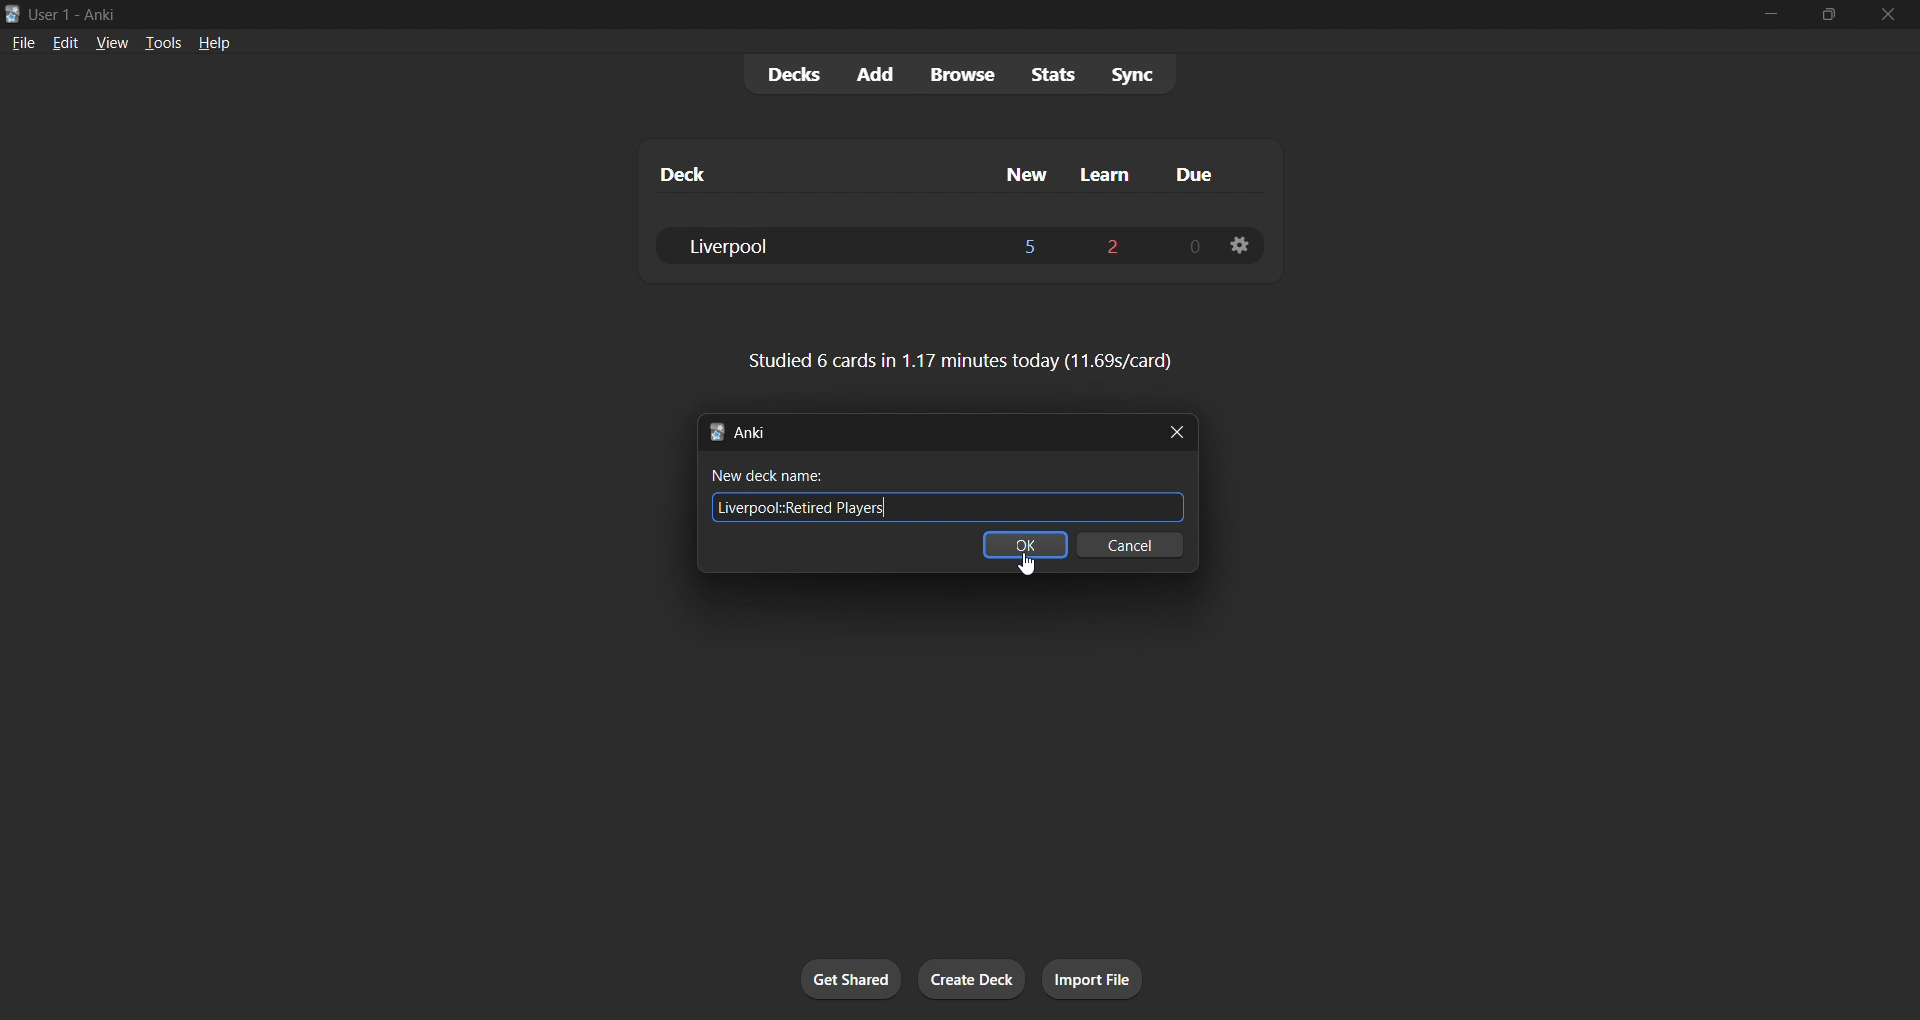 The image size is (1920, 1020). Describe the element at coordinates (868, 75) in the screenshot. I see `add` at that location.